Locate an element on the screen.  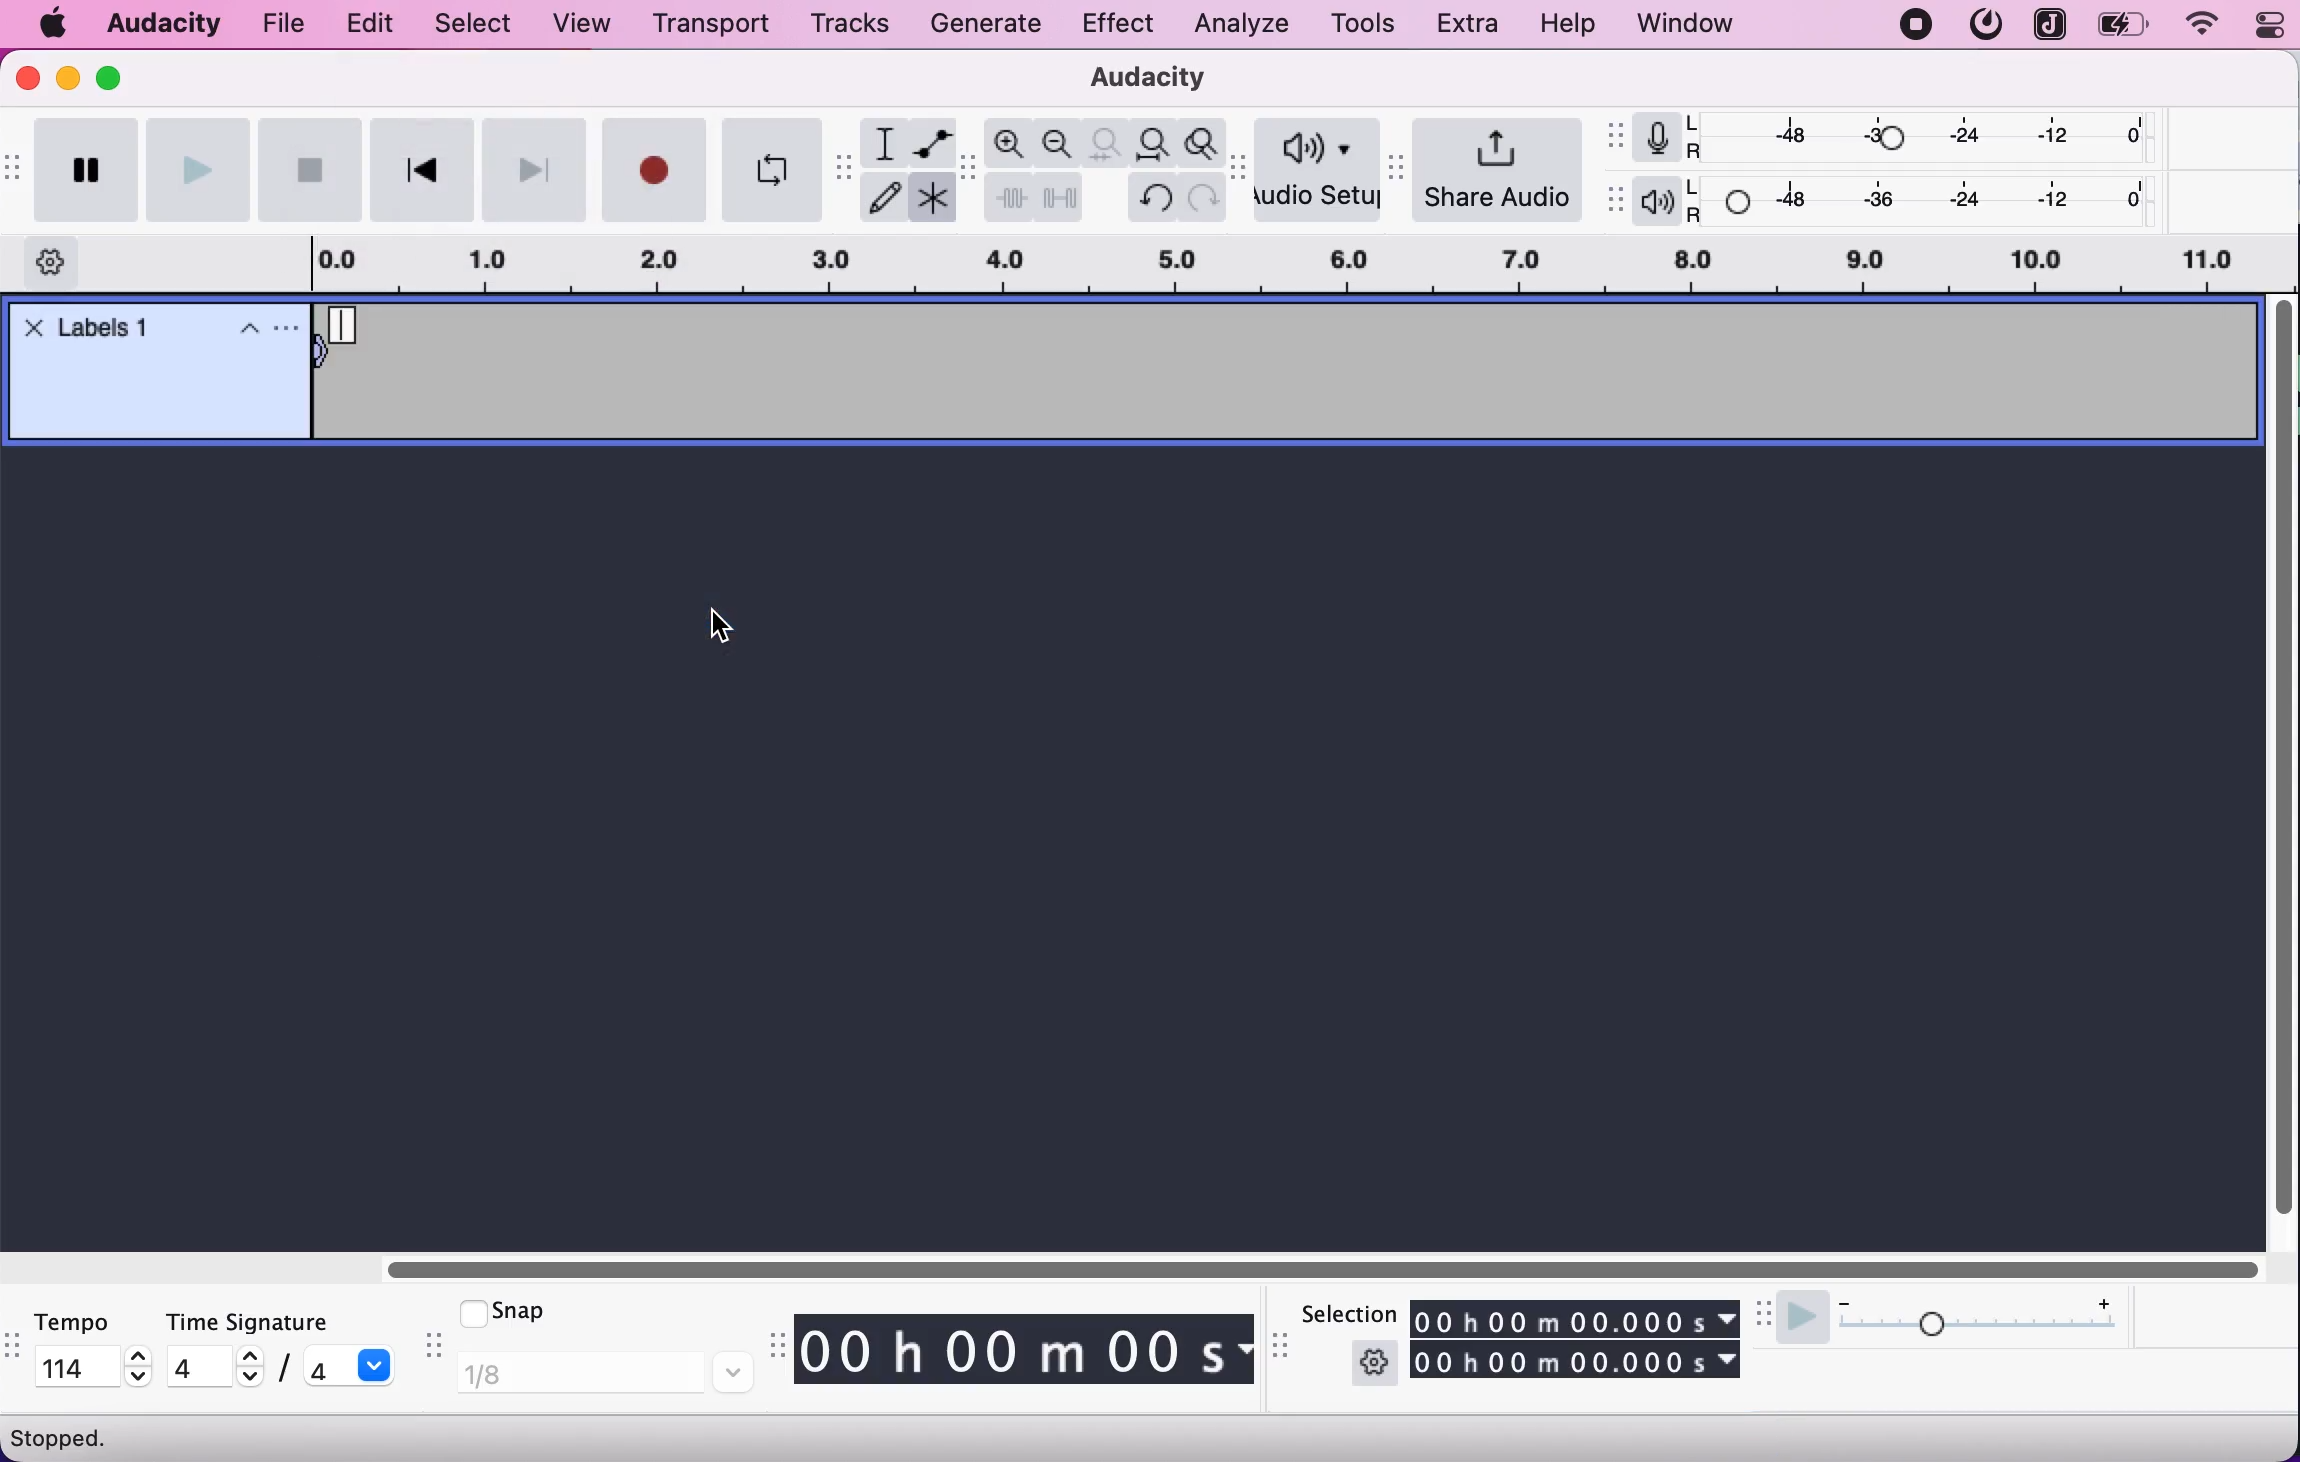
increase is located at coordinates (139, 1356).